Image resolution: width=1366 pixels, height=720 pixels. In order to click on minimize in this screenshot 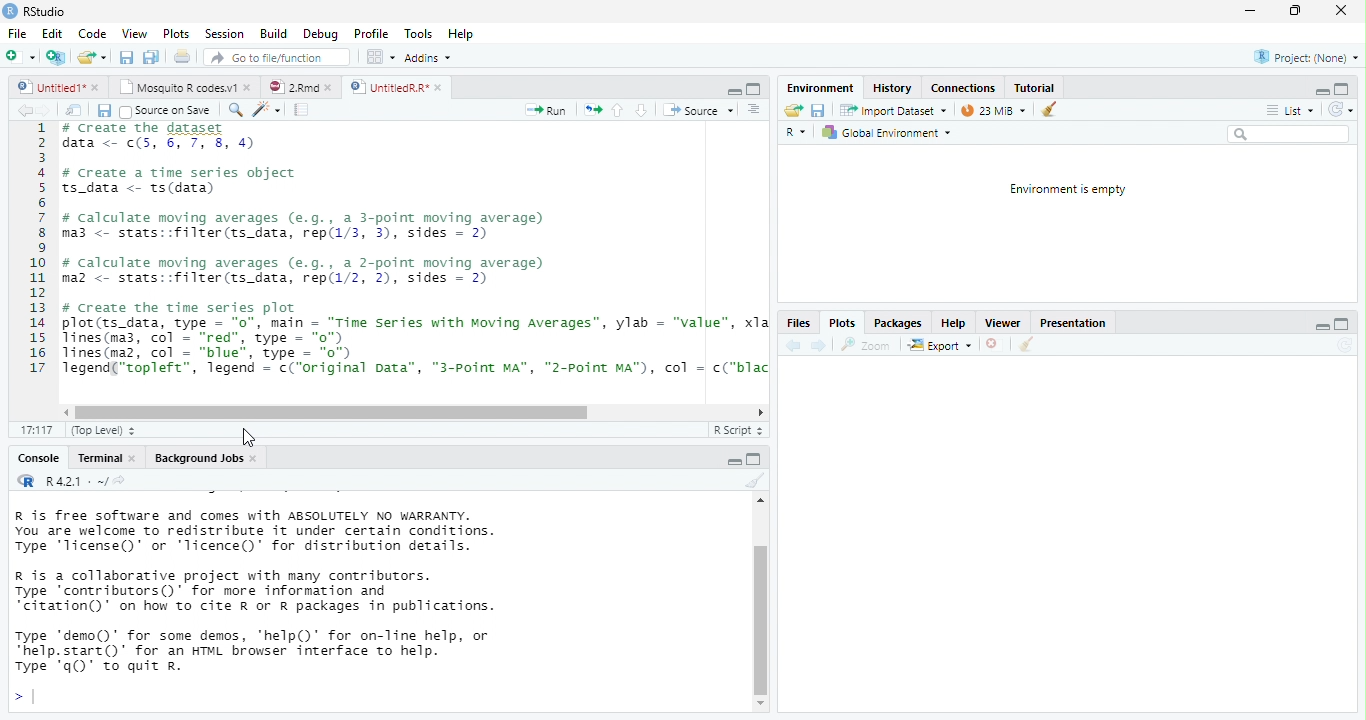, I will do `click(754, 458)`.